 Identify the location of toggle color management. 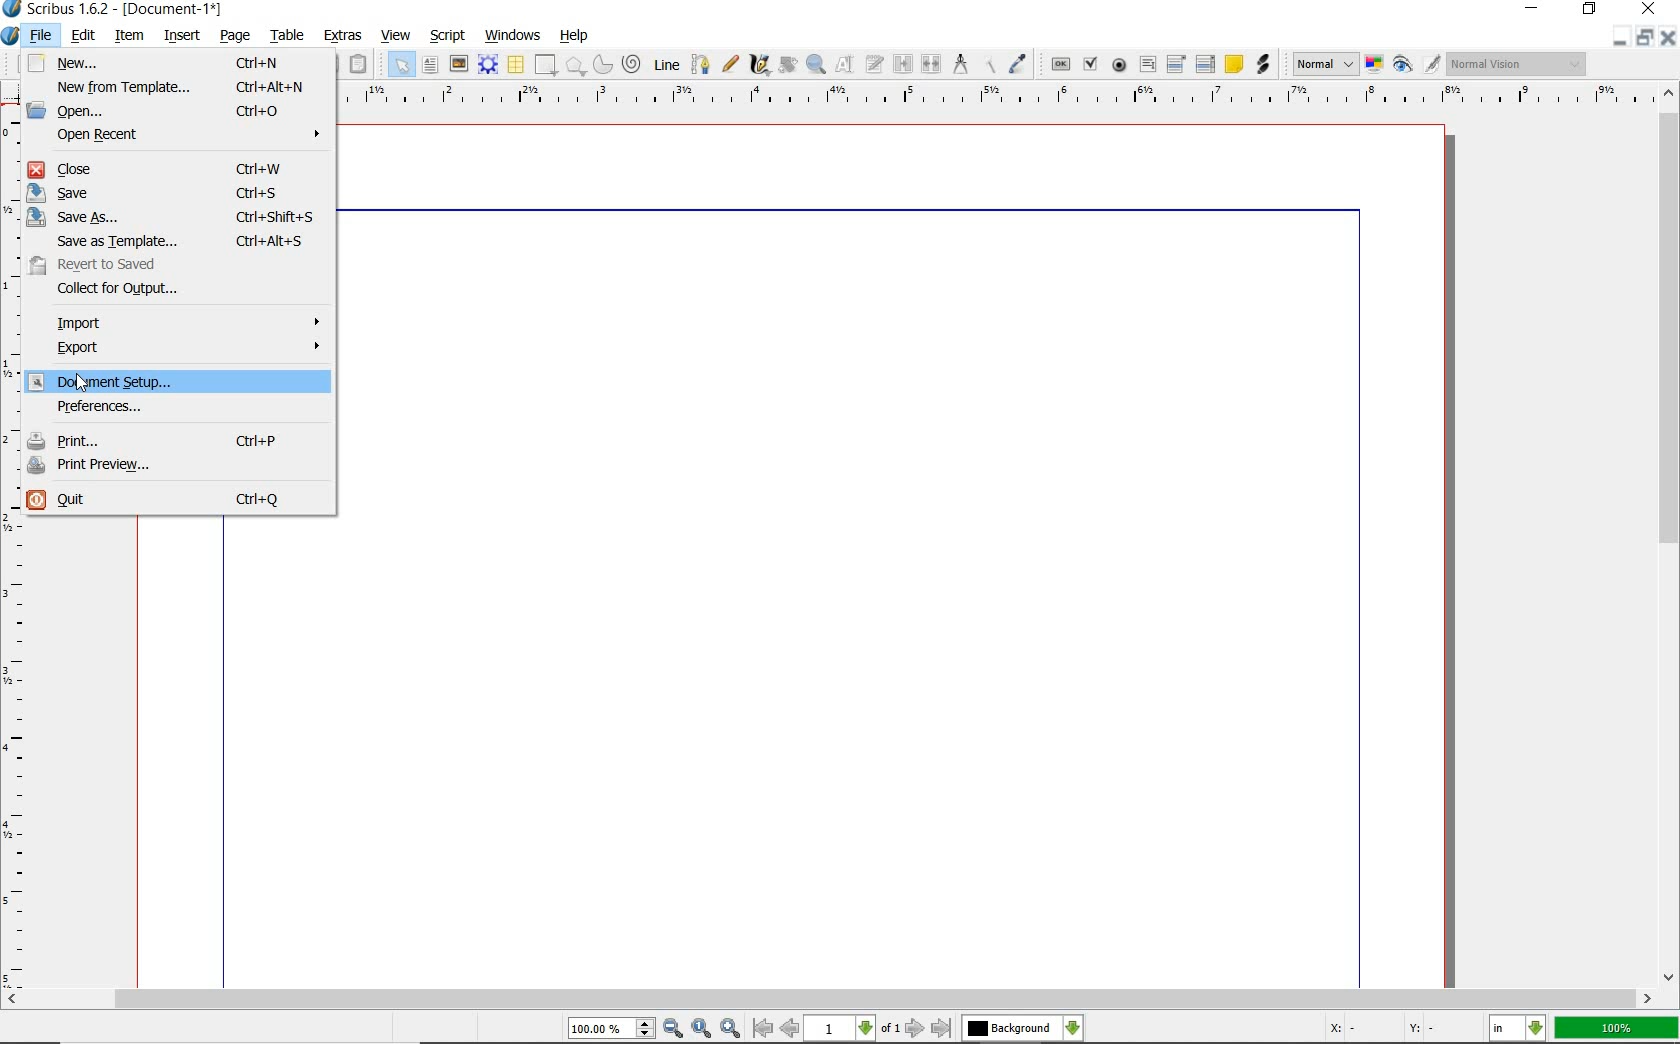
(1374, 64).